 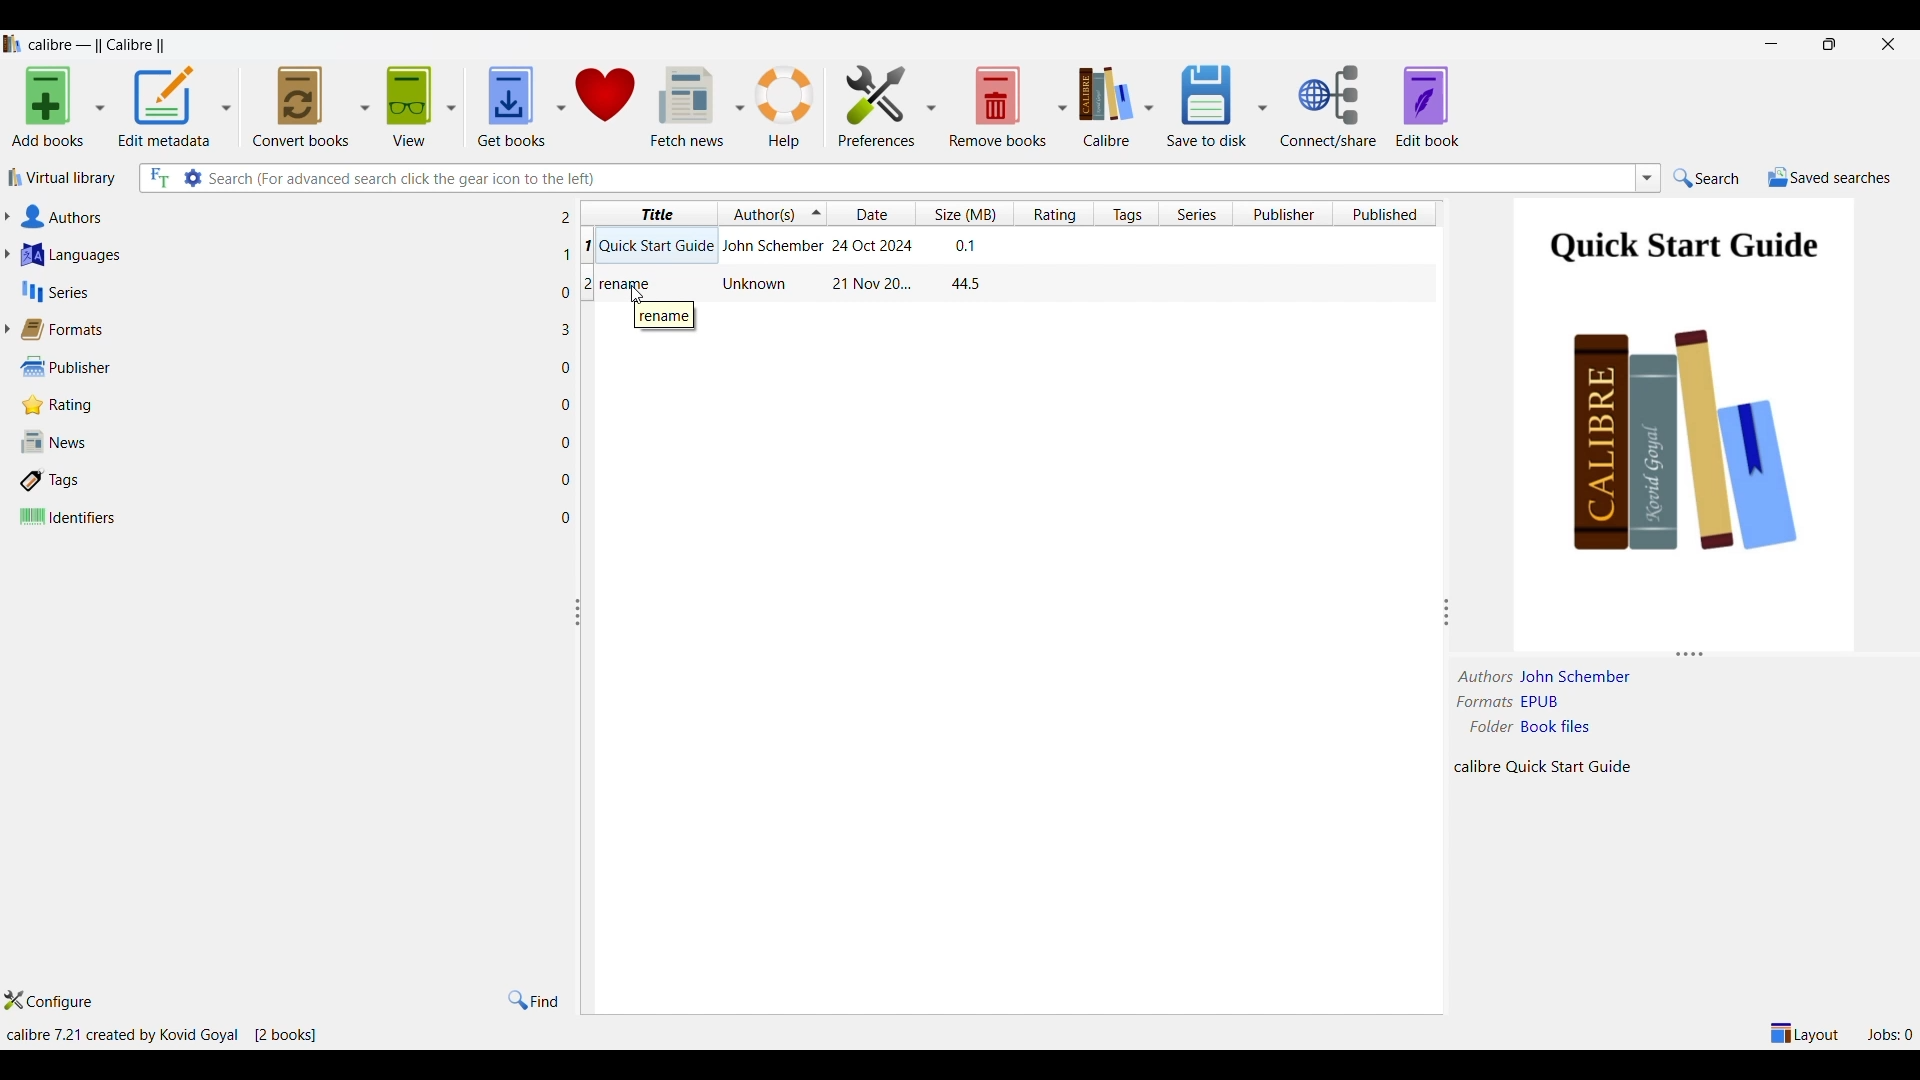 What do you see at coordinates (164, 107) in the screenshot?
I see `Edit metadata` at bounding box center [164, 107].